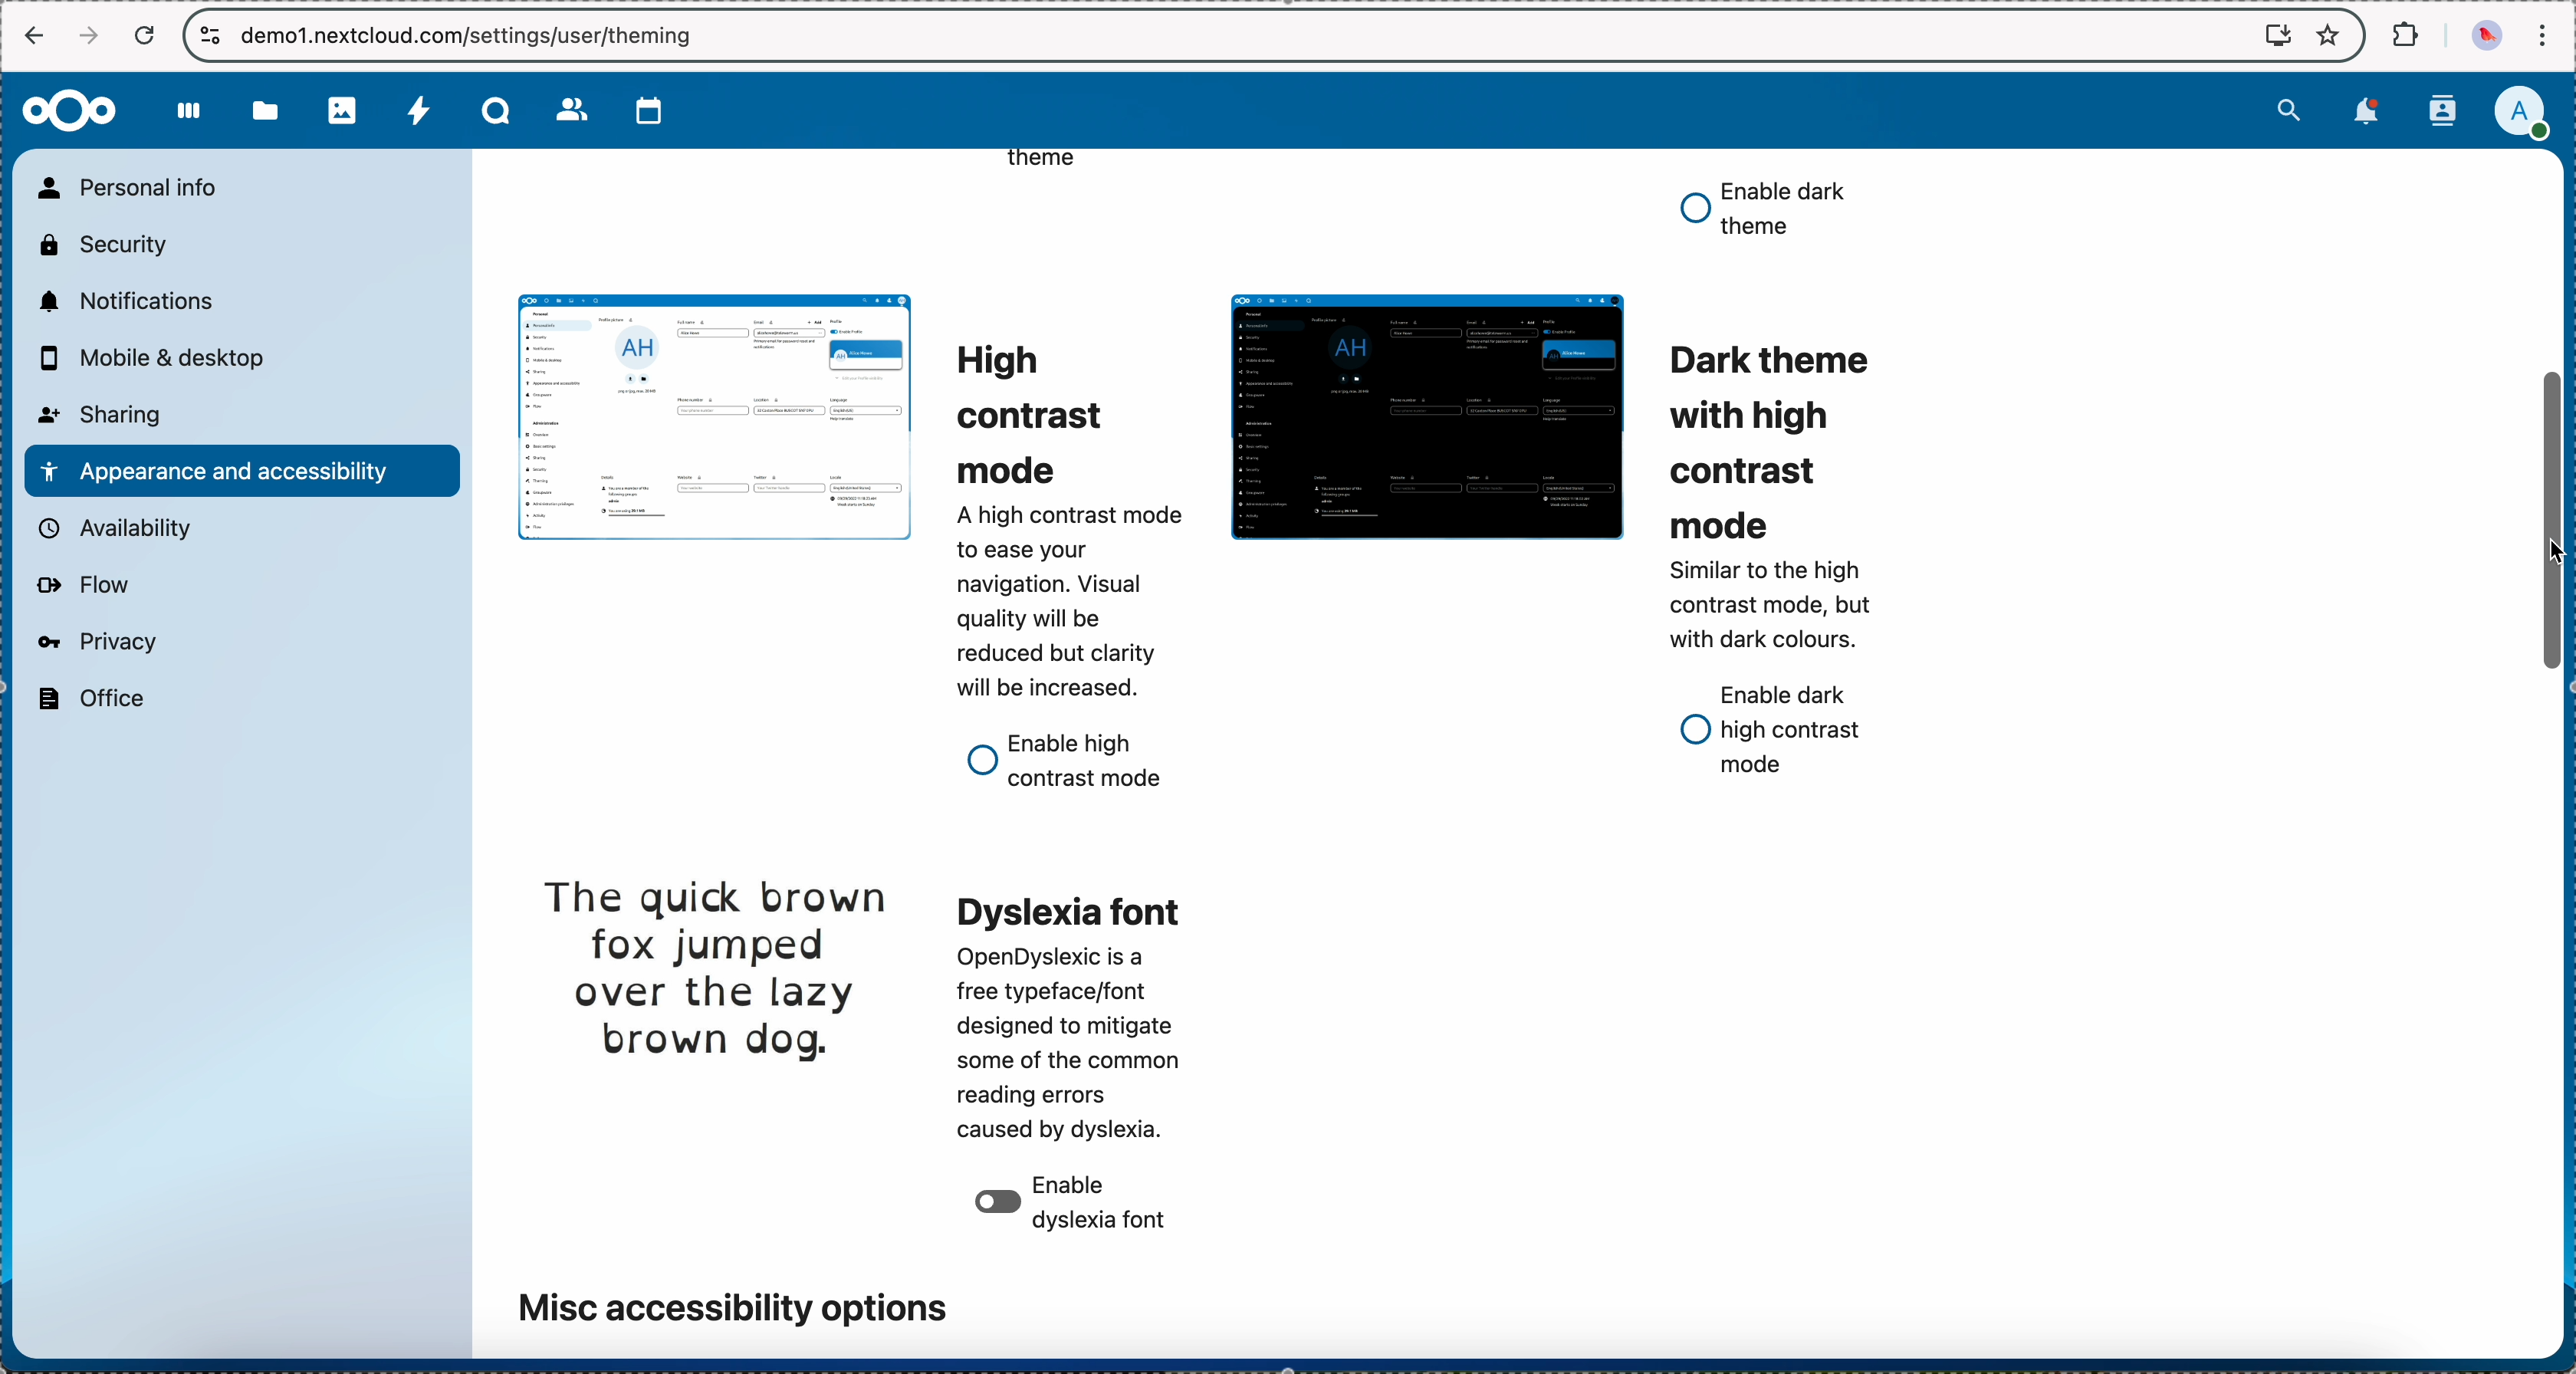 This screenshot has height=1374, width=2576. What do you see at coordinates (137, 187) in the screenshot?
I see `personal info` at bounding box center [137, 187].